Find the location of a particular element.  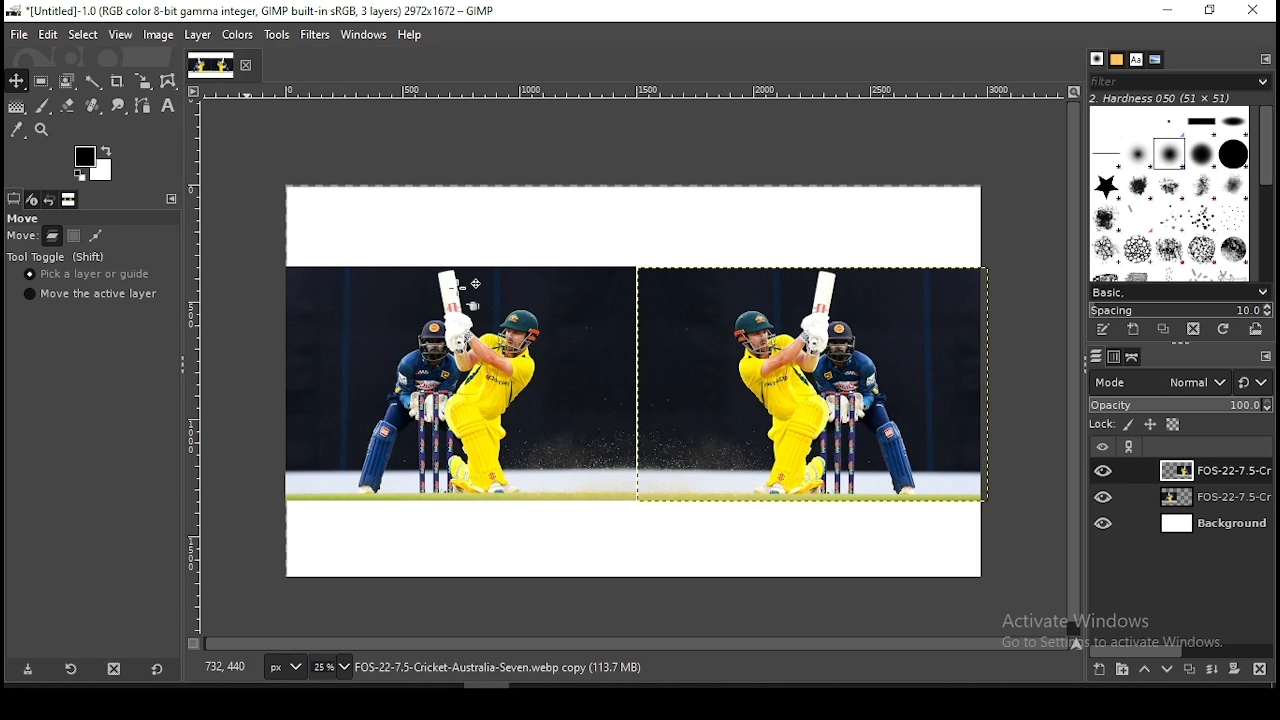

move layer on step up is located at coordinates (1144, 671).